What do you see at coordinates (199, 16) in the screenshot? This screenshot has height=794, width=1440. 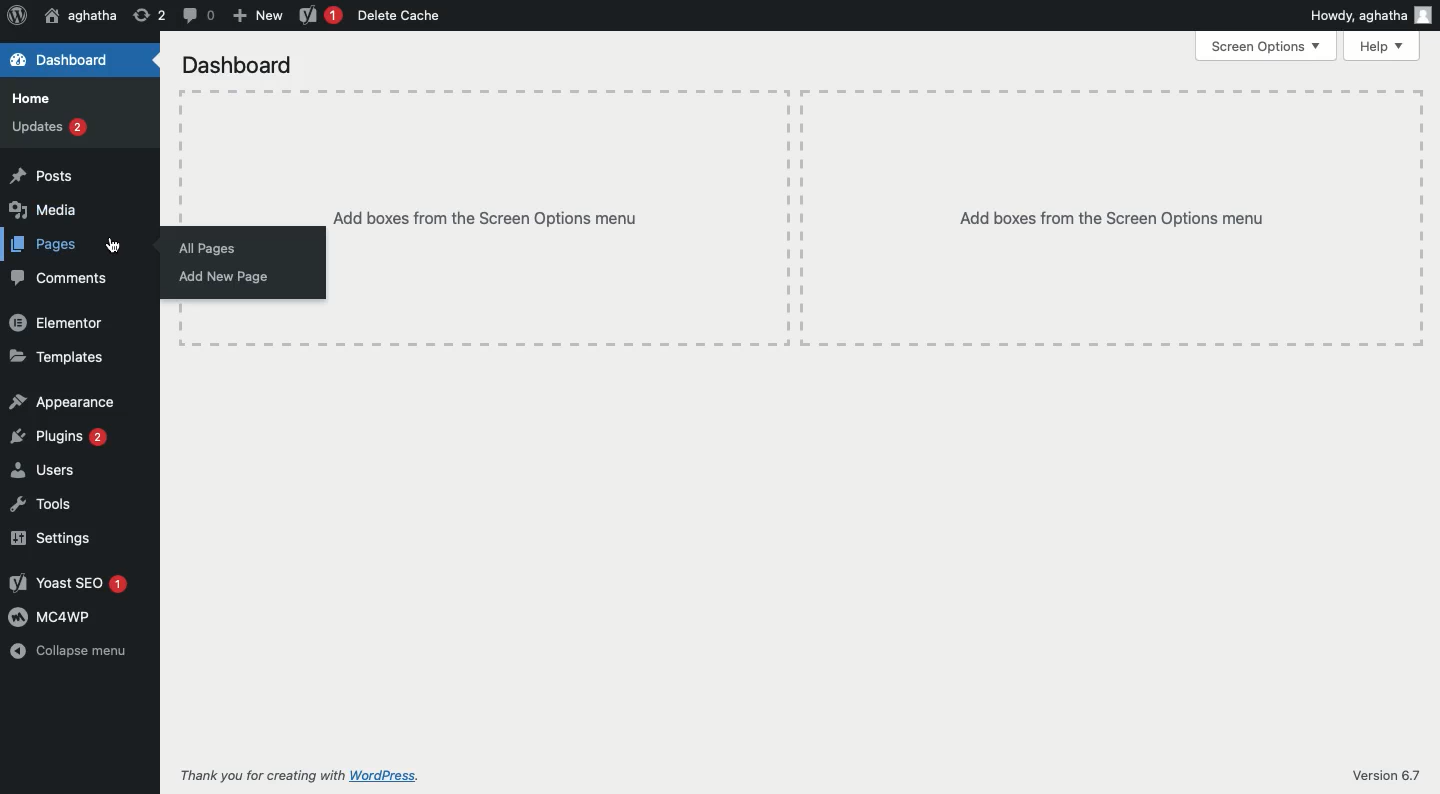 I see `Comment` at bounding box center [199, 16].